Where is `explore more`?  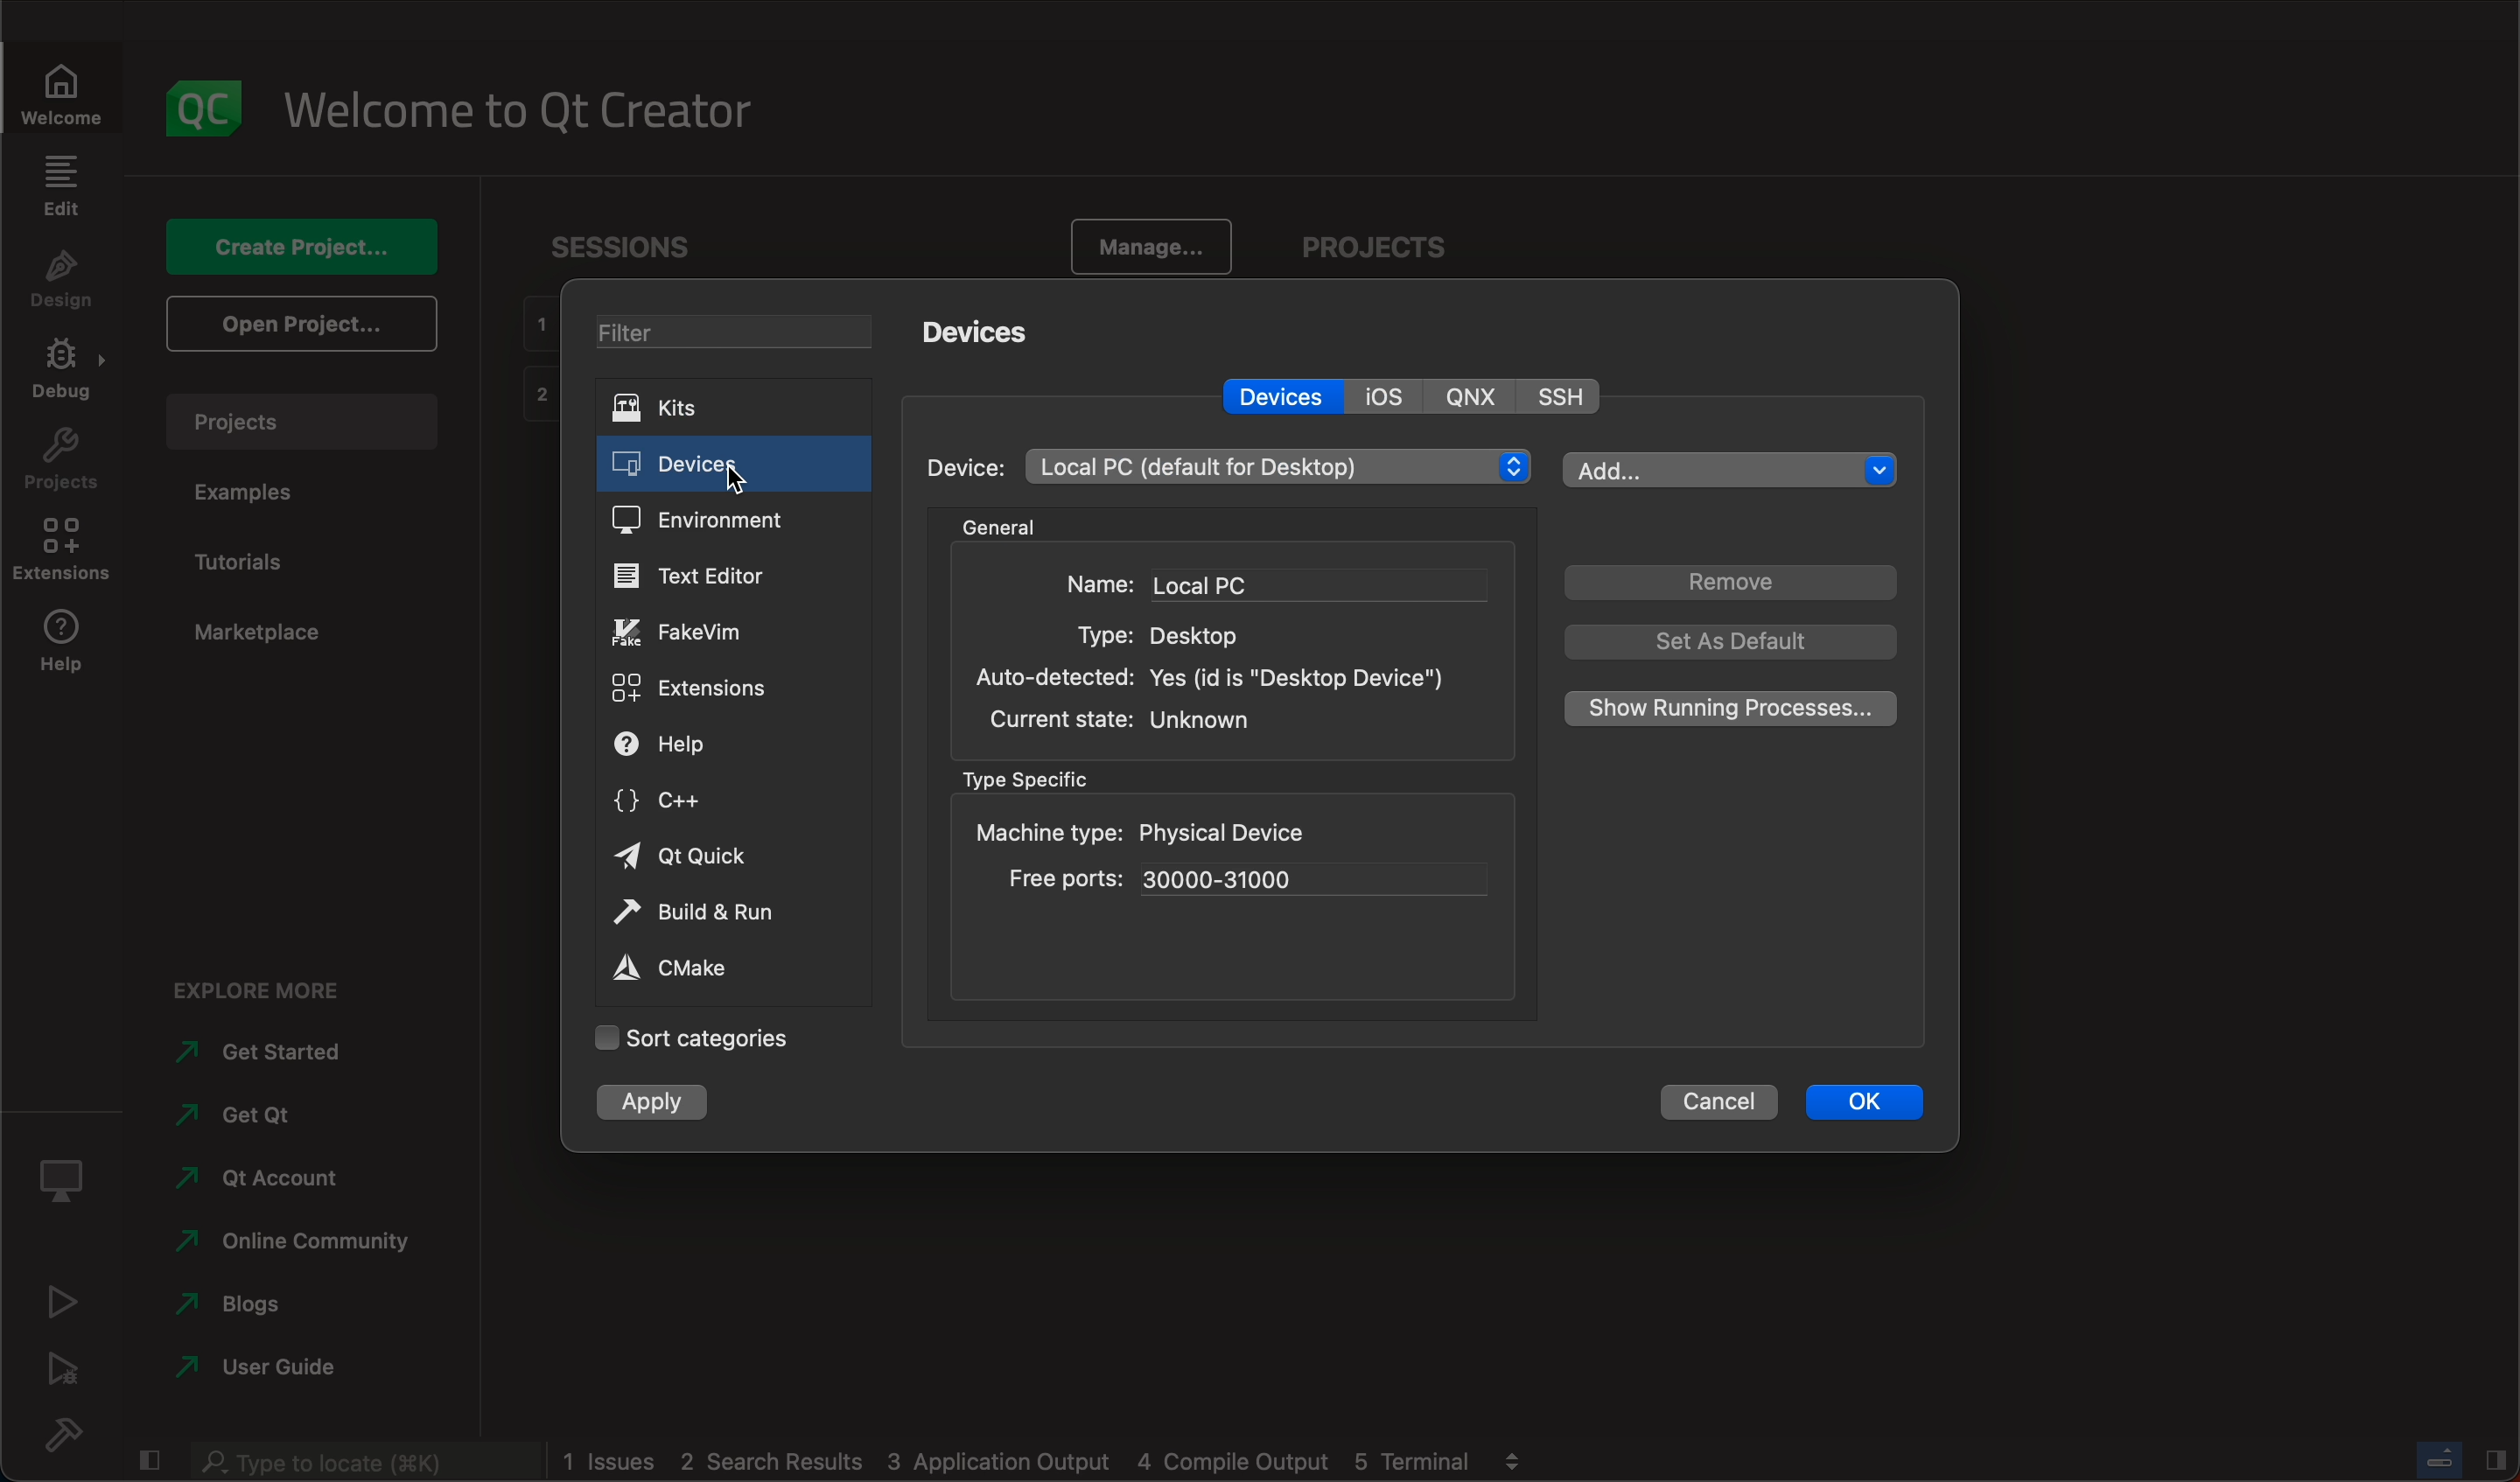
explore more is located at coordinates (257, 991).